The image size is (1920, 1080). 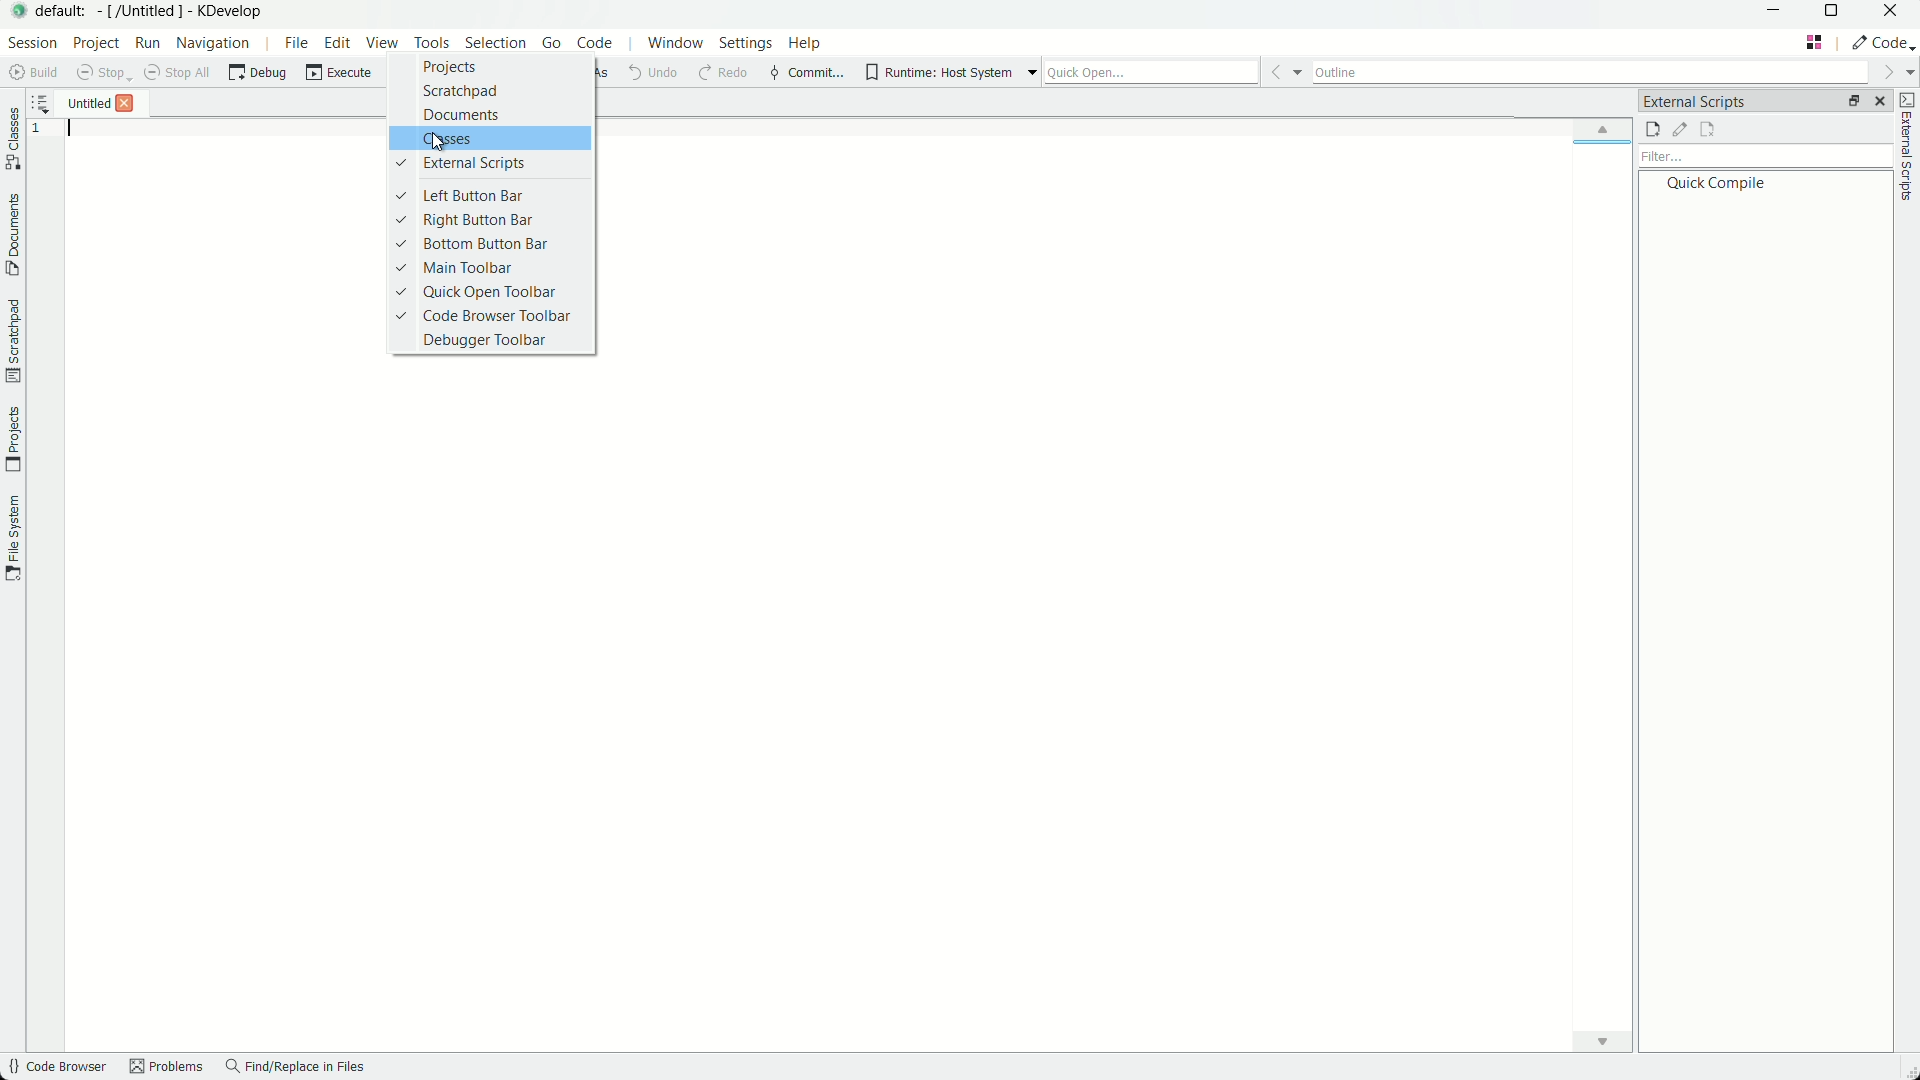 I want to click on tools, so click(x=434, y=43).